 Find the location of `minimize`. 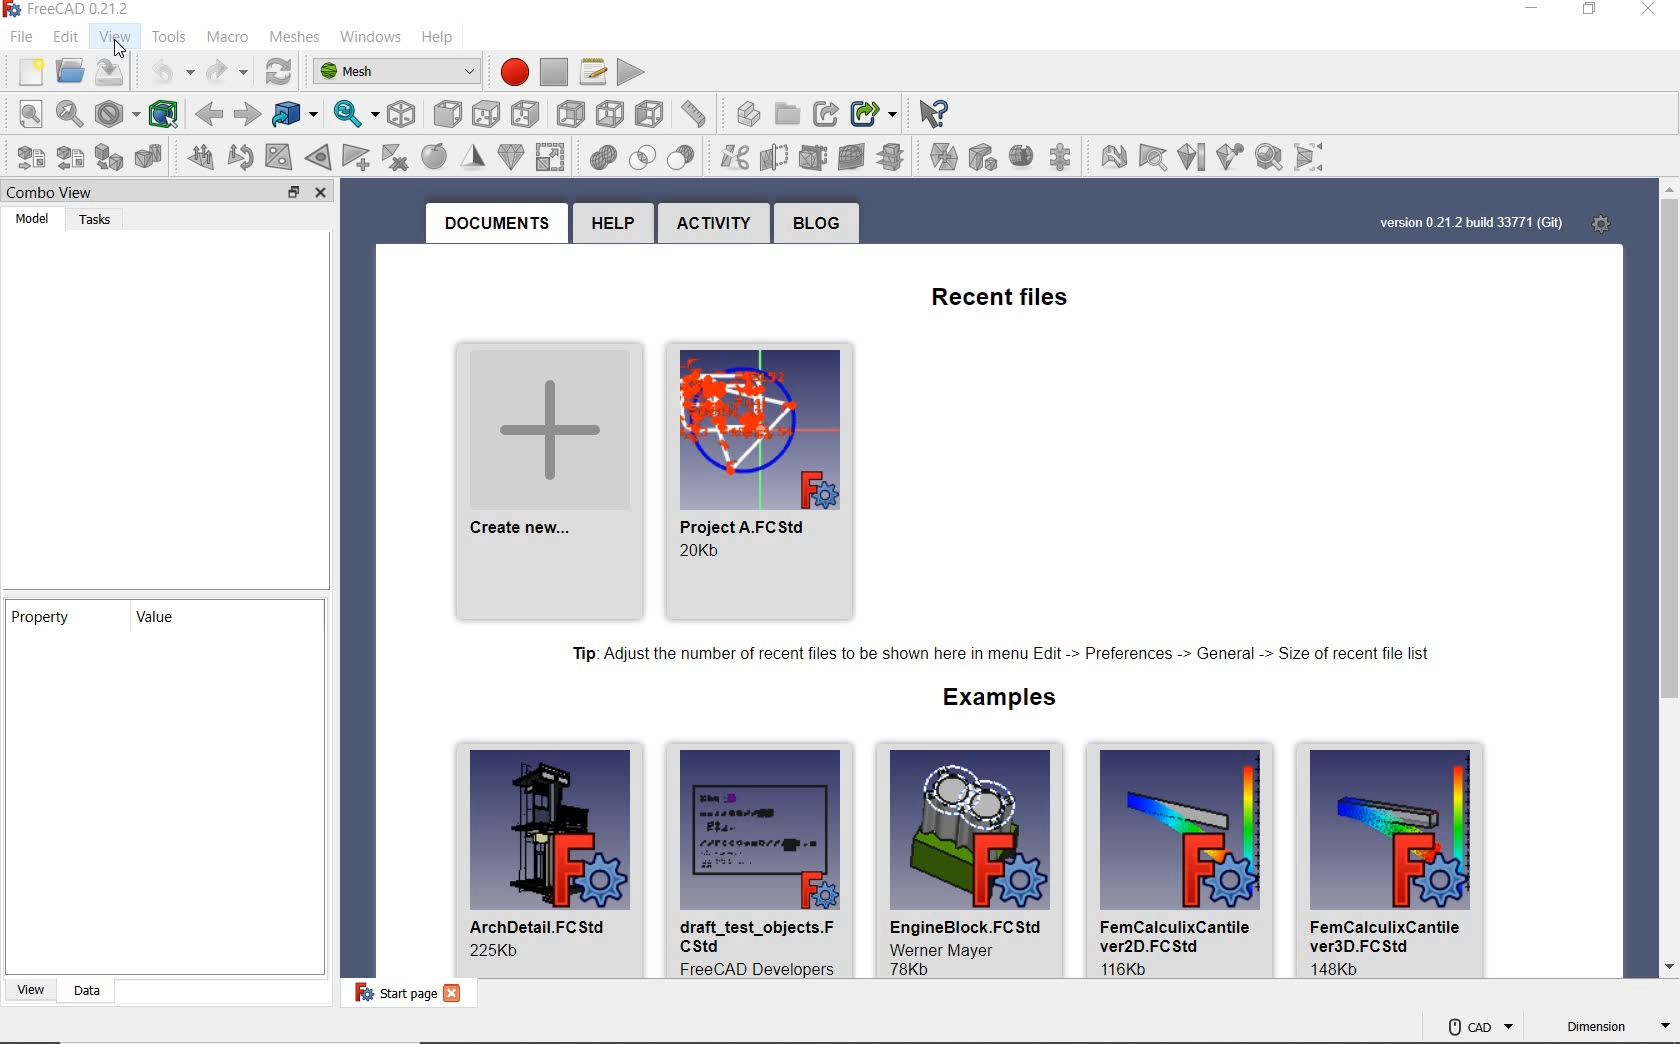

minimize is located at coordinates (1530, 12).